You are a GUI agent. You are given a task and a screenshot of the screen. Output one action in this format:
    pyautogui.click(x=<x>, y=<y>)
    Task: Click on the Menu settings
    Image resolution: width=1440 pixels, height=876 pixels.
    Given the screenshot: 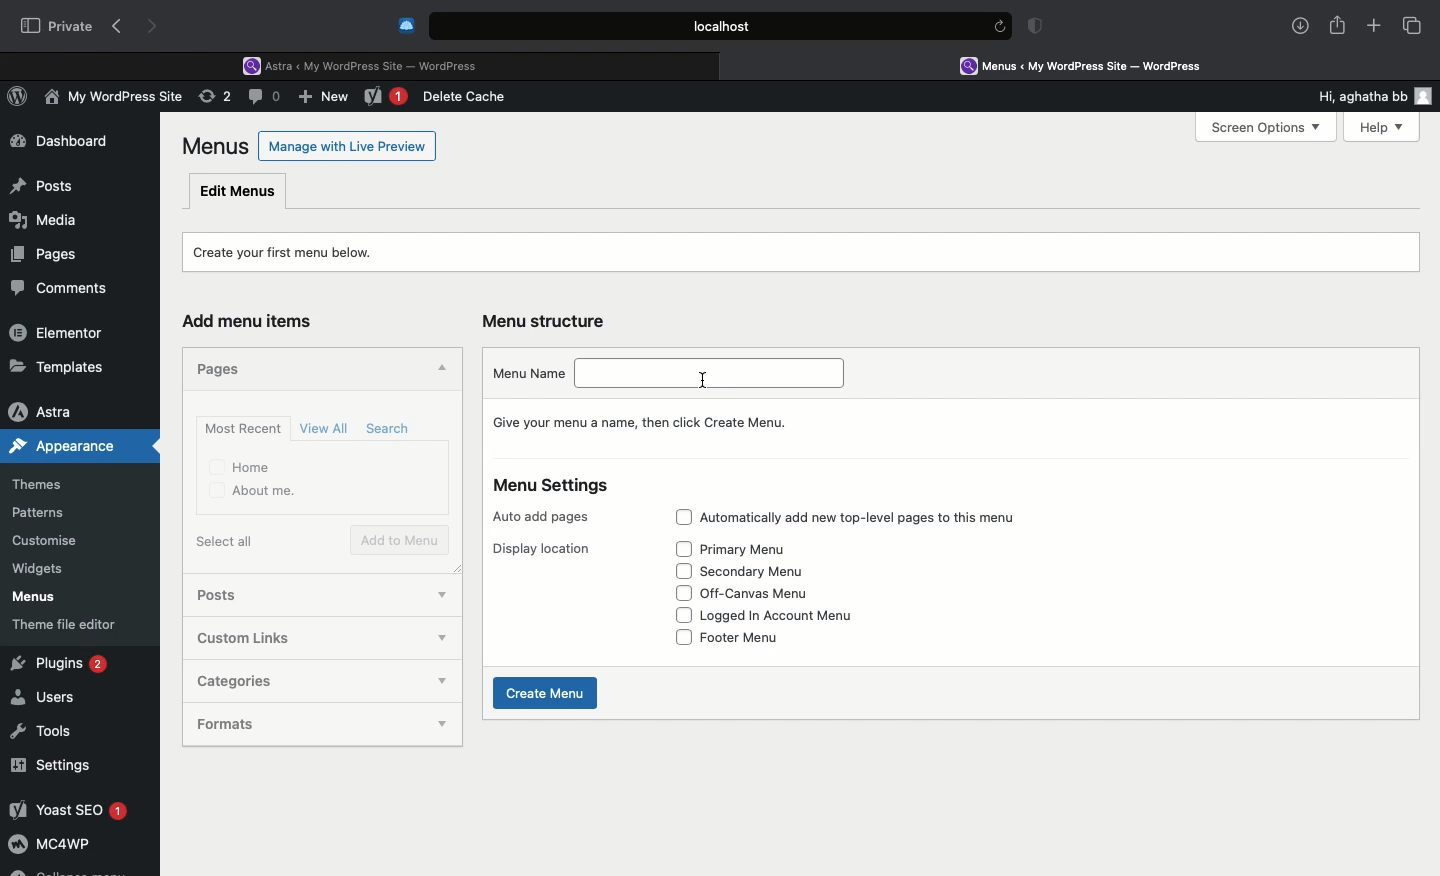 What is the action you would take?
    pyautogui.click(x=554, y=486)
    